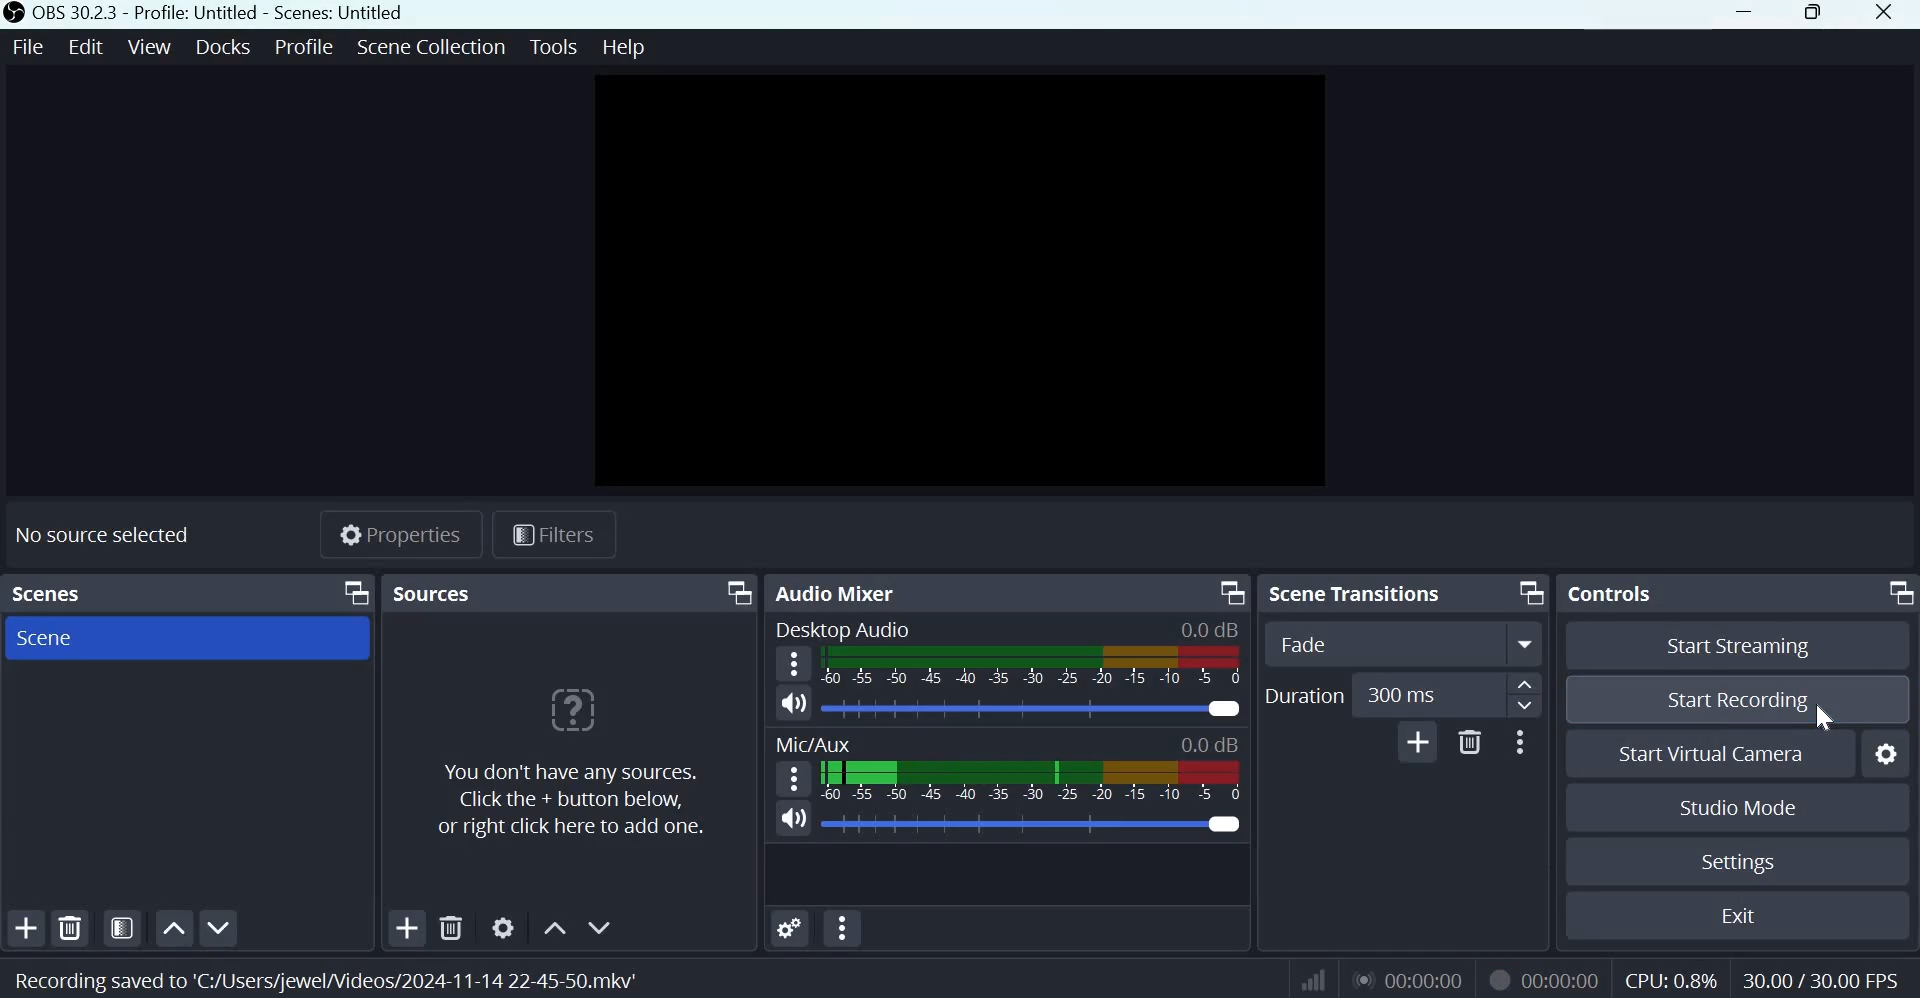 The height and width of the screenshot is (998, 1920). What do you see at coordinates (1809, 15) in the screenshot?
I see `Window size toggle` at bounding box center [1809, 15].